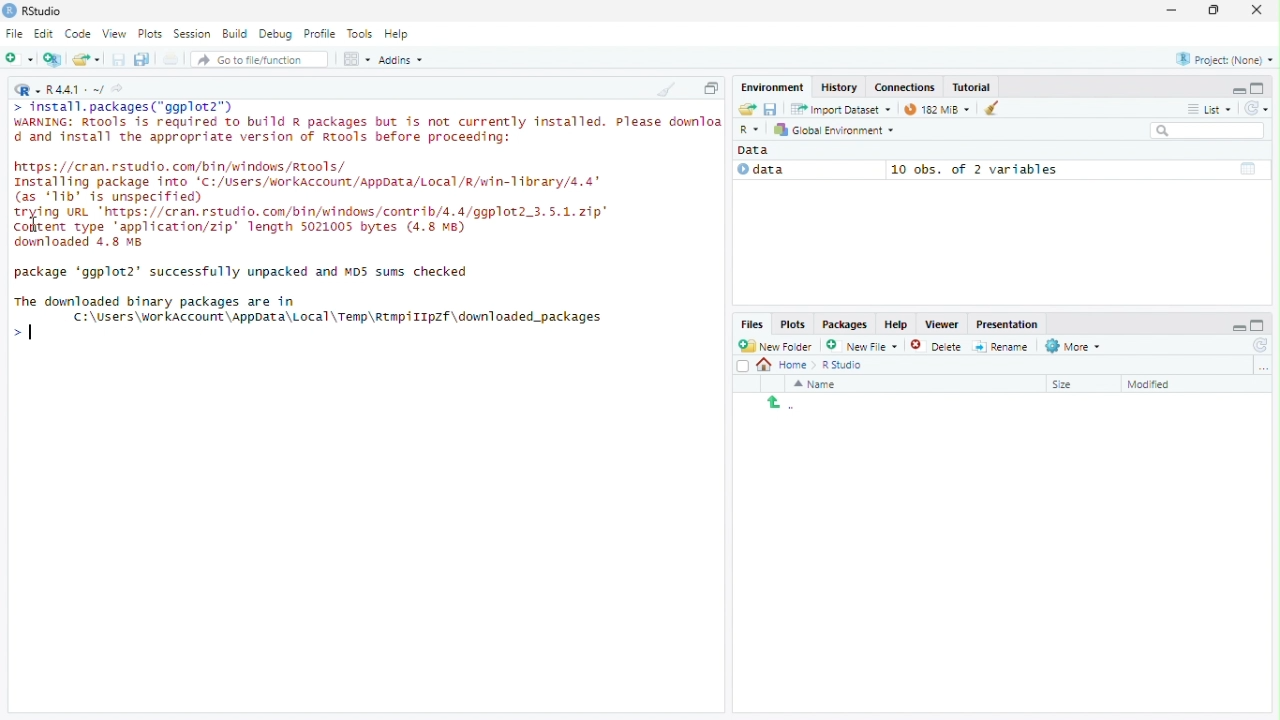 The image size is (1280, 720). I want to click on refresh file listing, so click(1261, 346).